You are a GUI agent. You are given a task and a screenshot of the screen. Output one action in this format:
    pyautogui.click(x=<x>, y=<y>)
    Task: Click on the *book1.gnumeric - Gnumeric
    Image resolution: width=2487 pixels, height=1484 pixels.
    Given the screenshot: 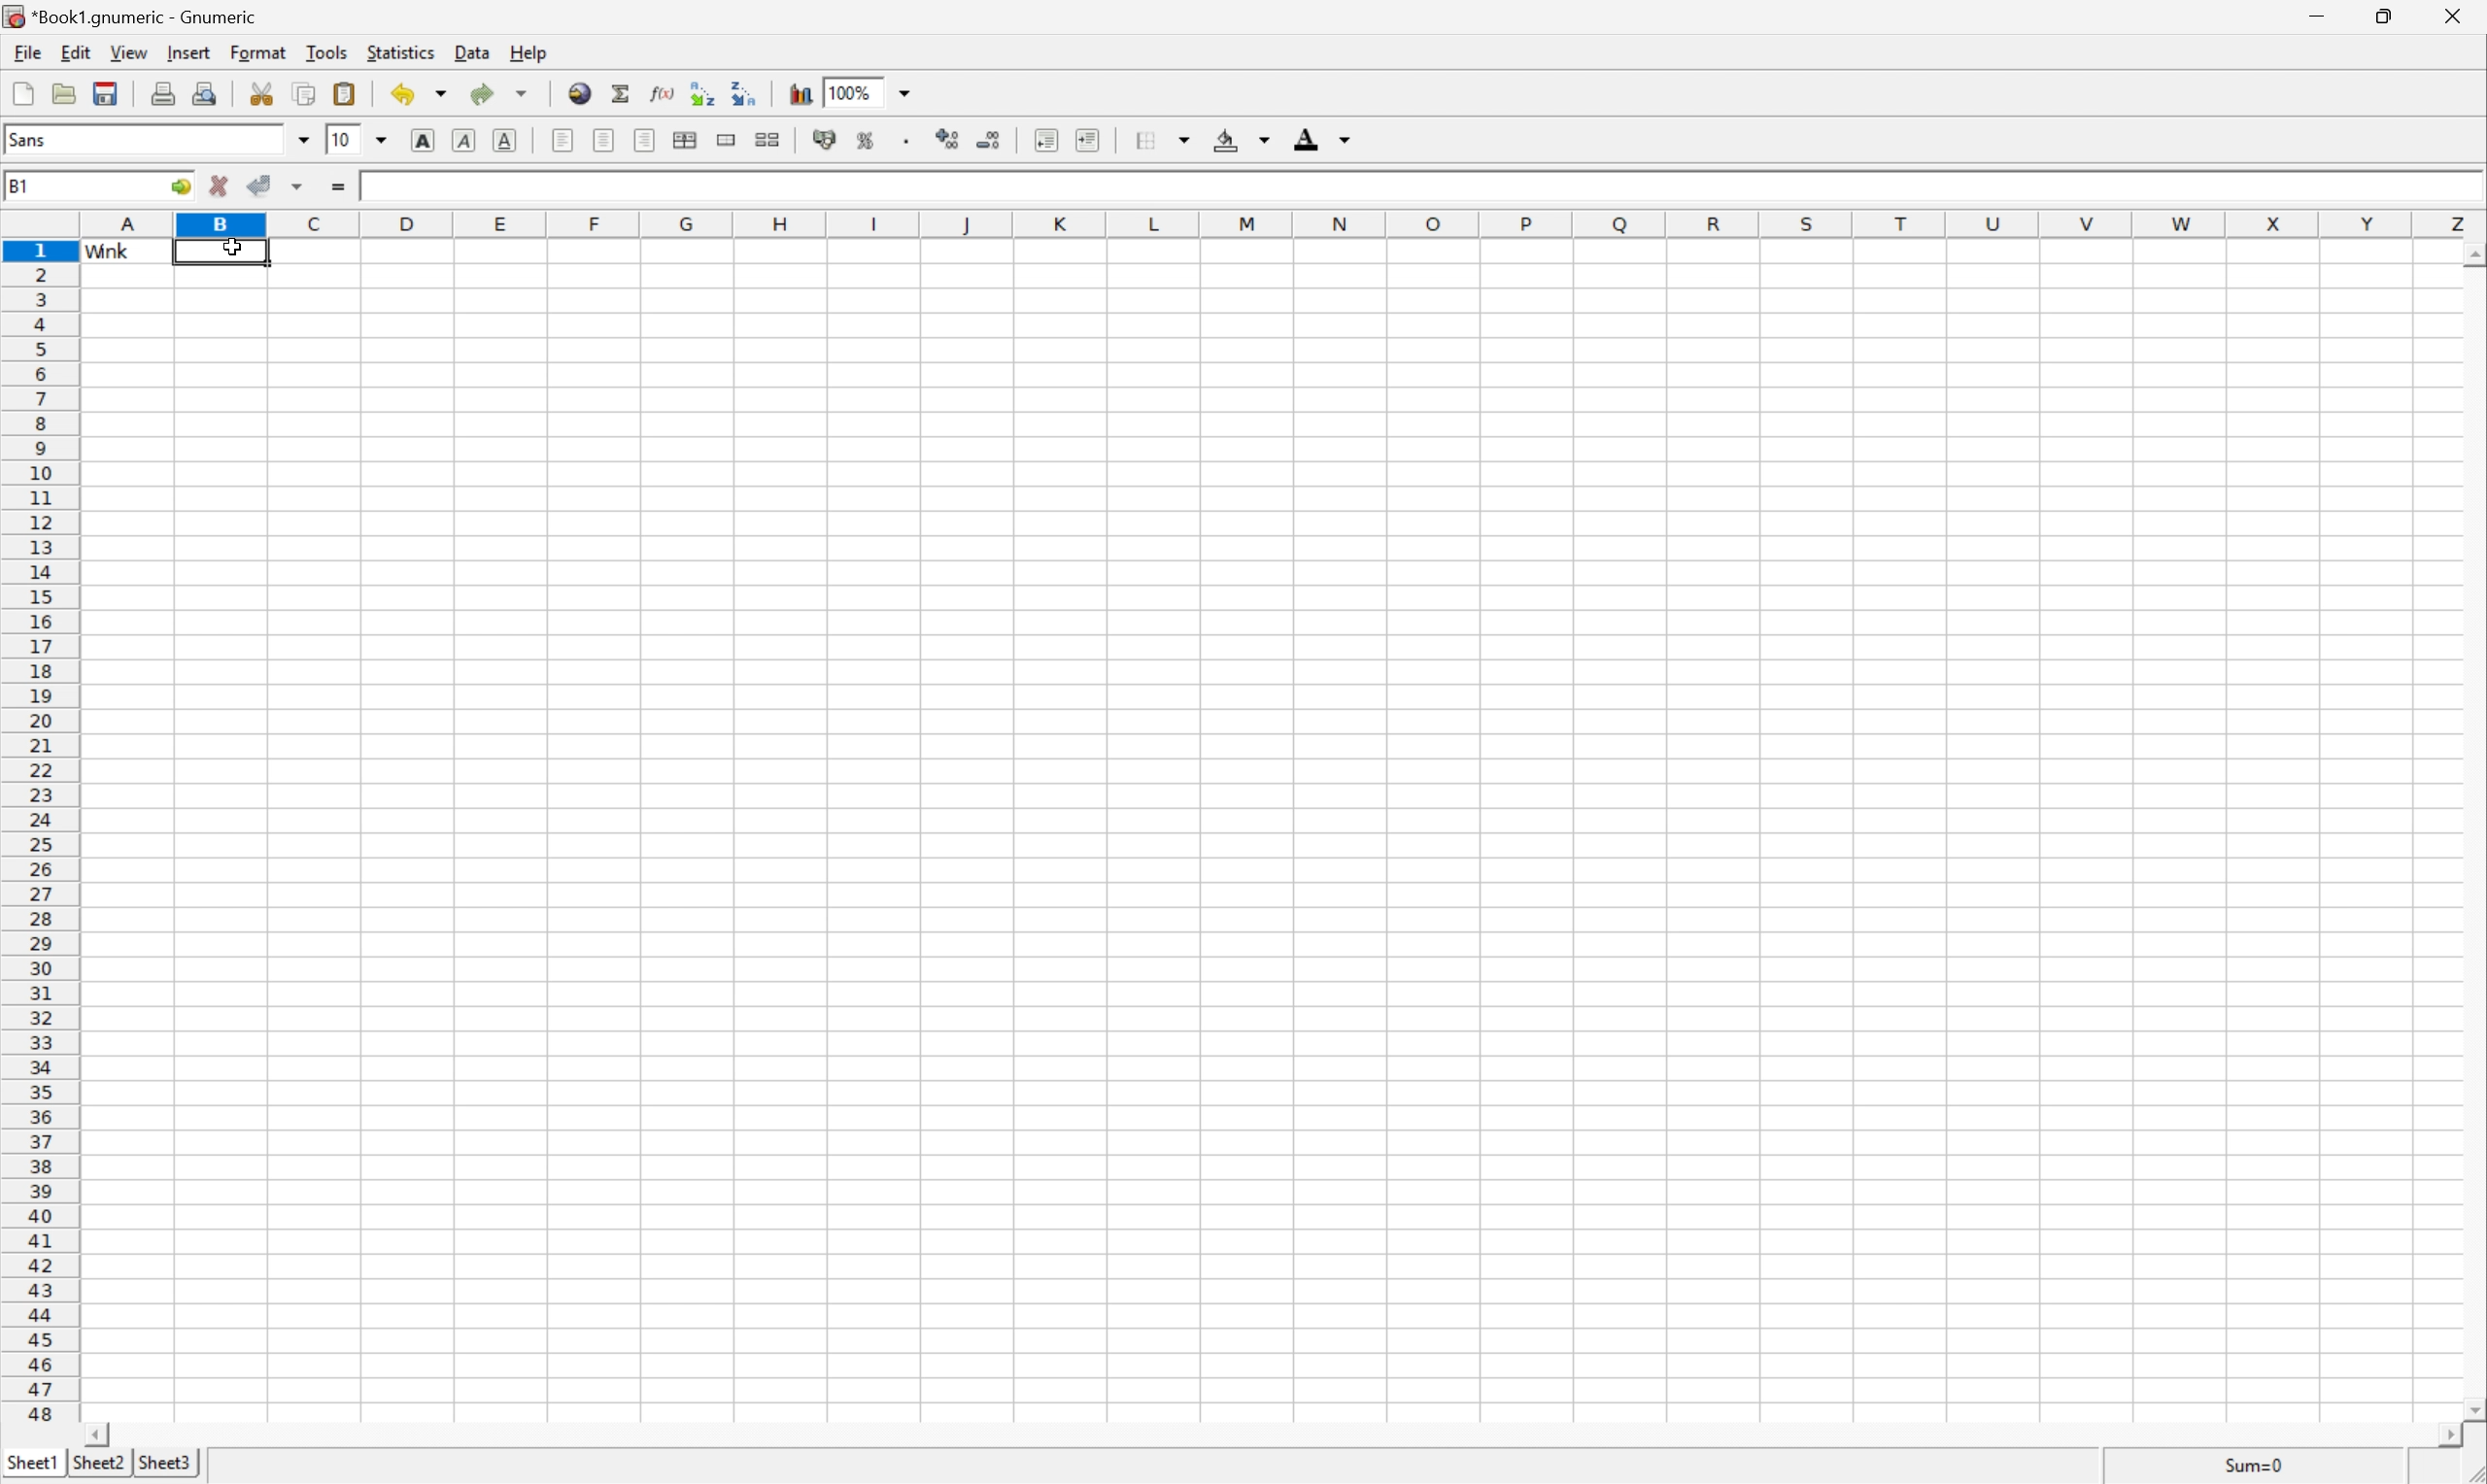 What is the action you would take?
    pyautogui.click(x=131, y=16)
    